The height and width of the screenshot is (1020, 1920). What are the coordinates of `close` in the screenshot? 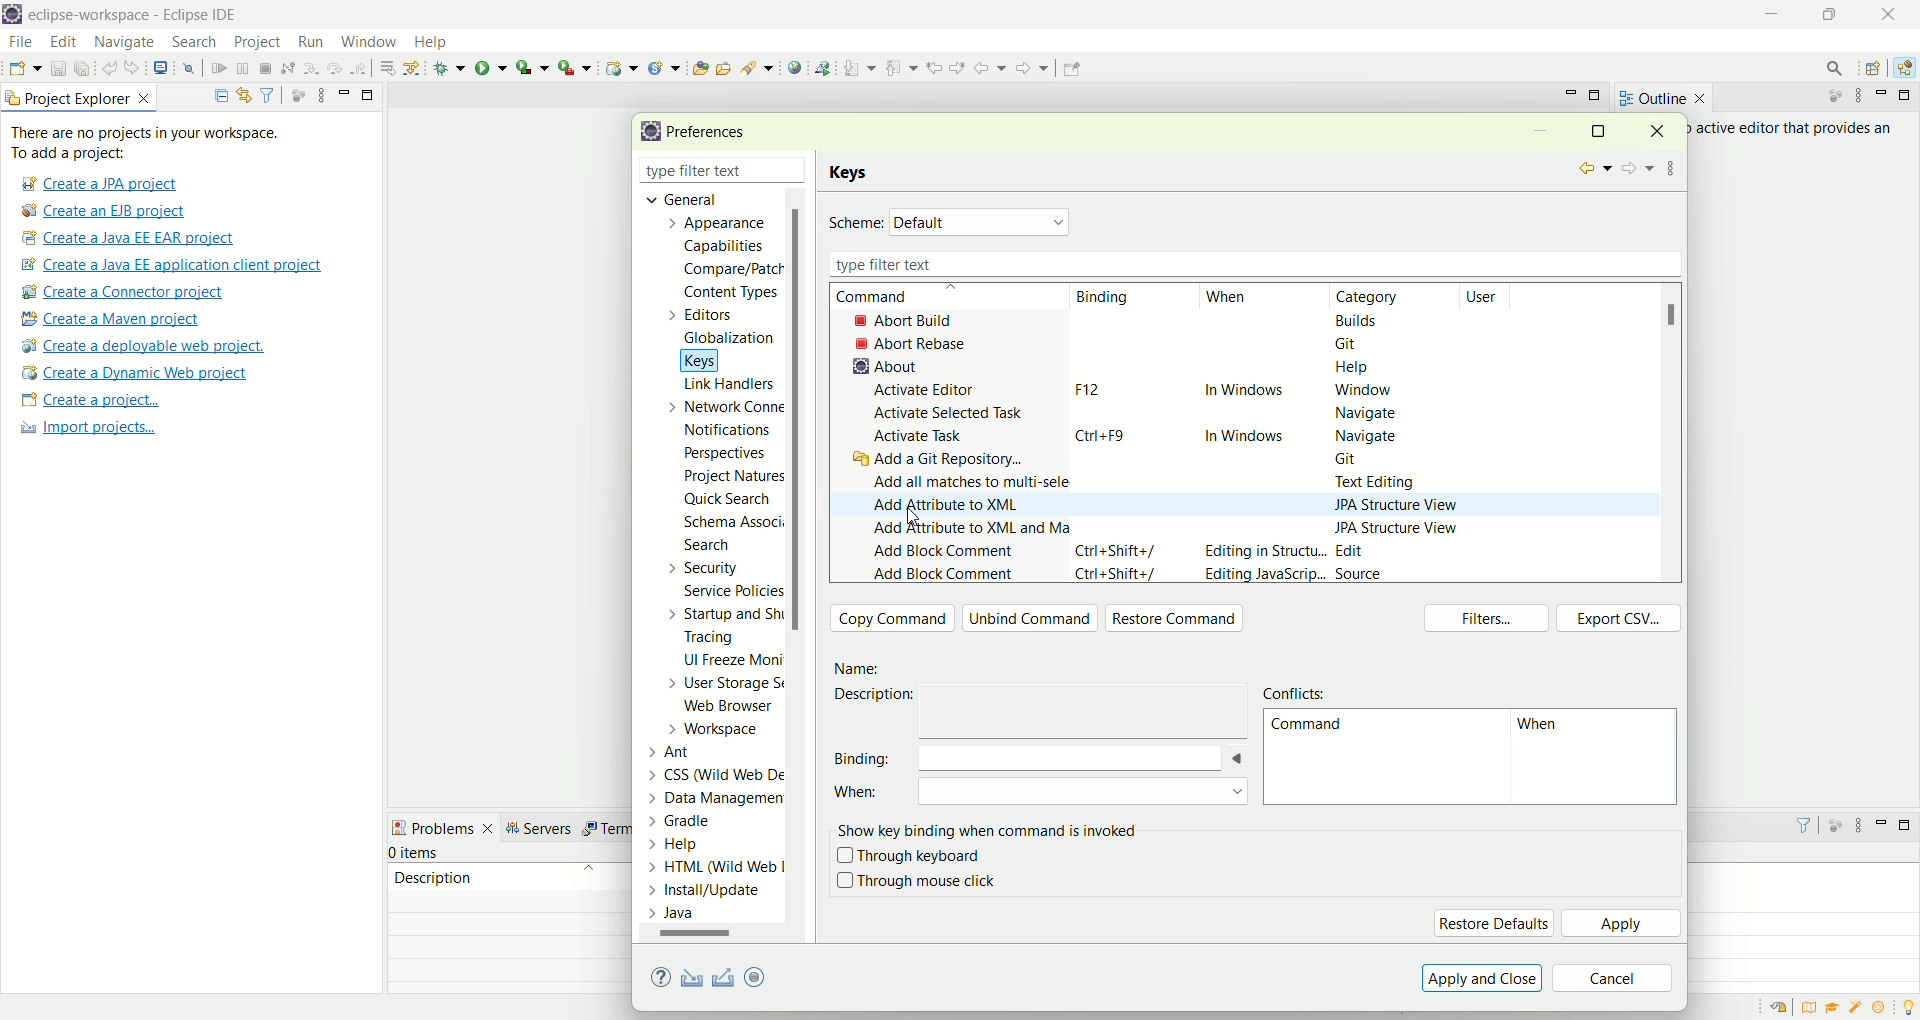 It's located at (799, 172).